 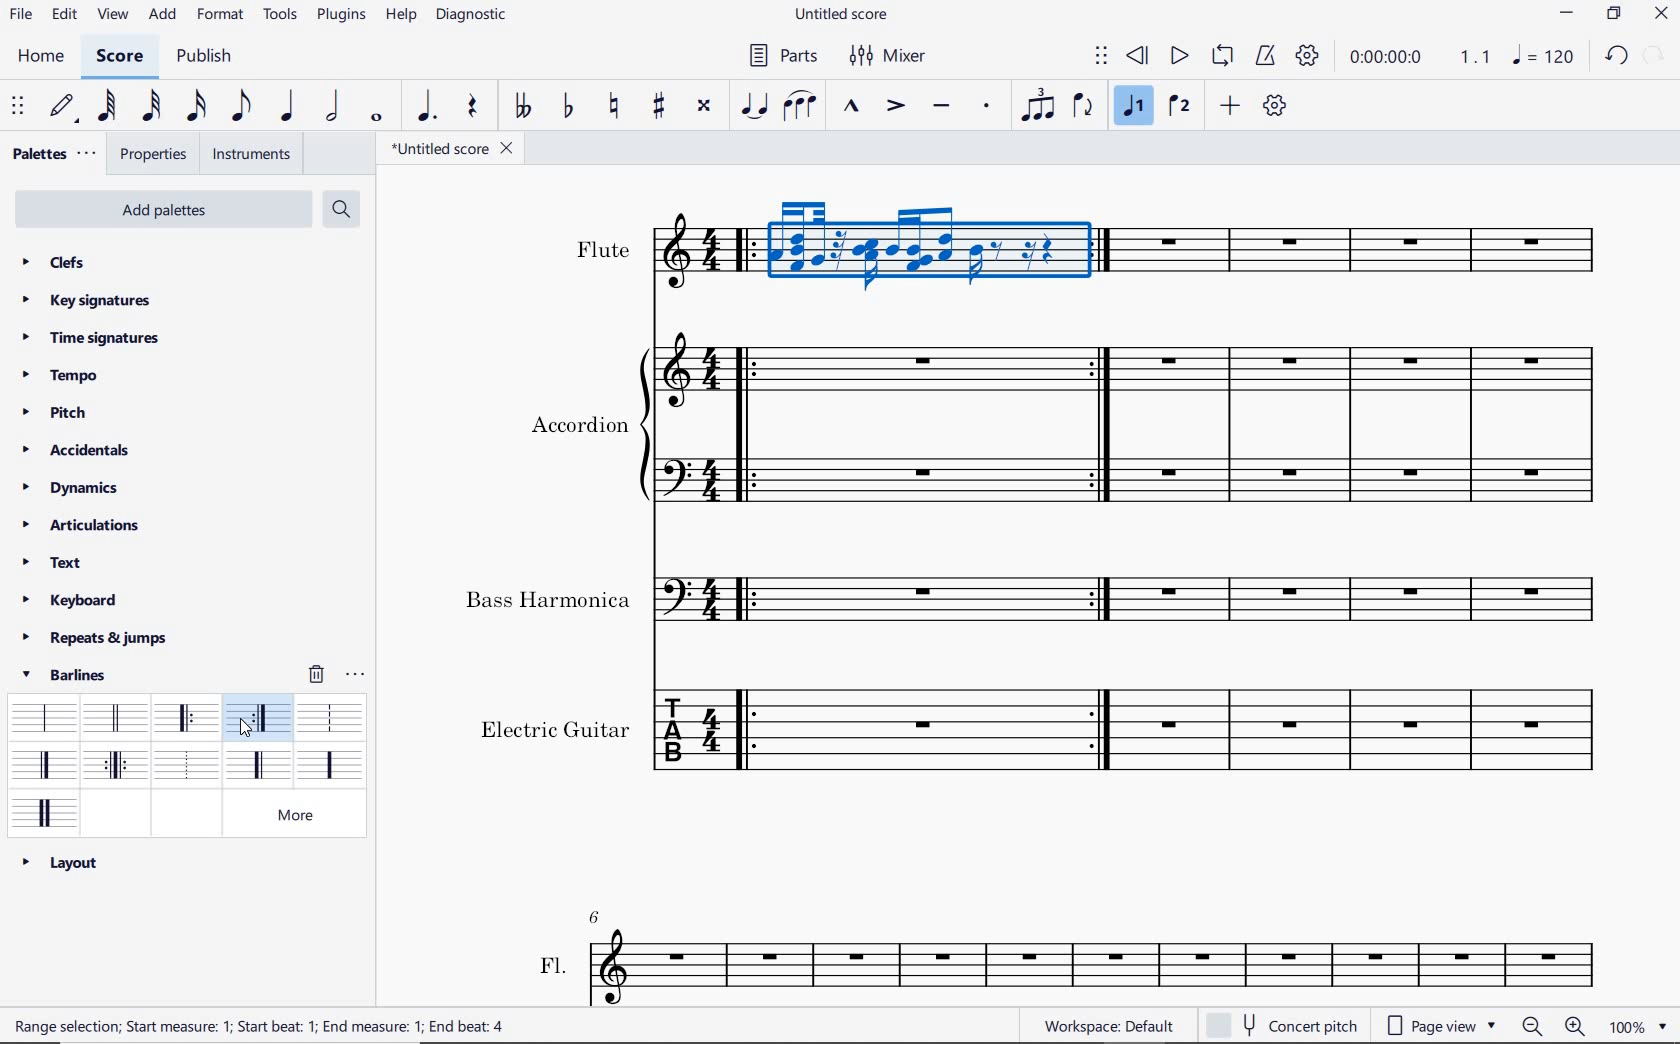 What do you see at coordinates (63, 17) in the screenshot?
I see `edit` at bounding box center [63, 17].